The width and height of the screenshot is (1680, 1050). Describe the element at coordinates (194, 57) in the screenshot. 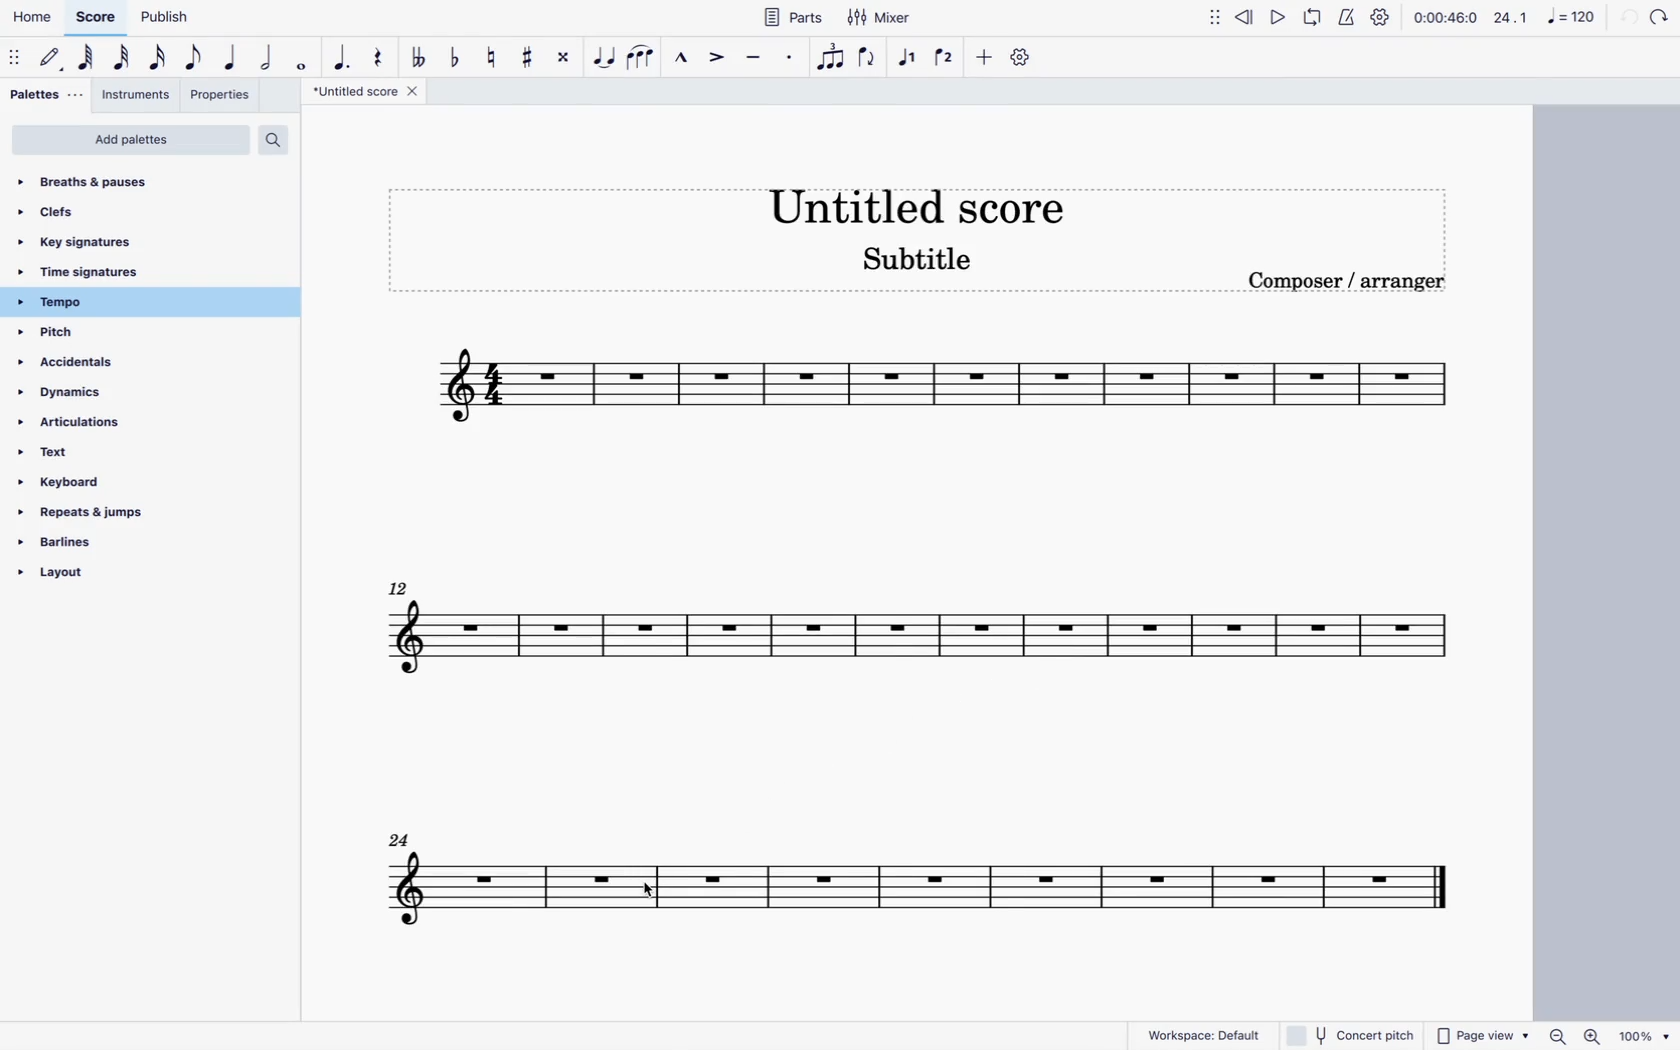

I see `eighth note` at that location.